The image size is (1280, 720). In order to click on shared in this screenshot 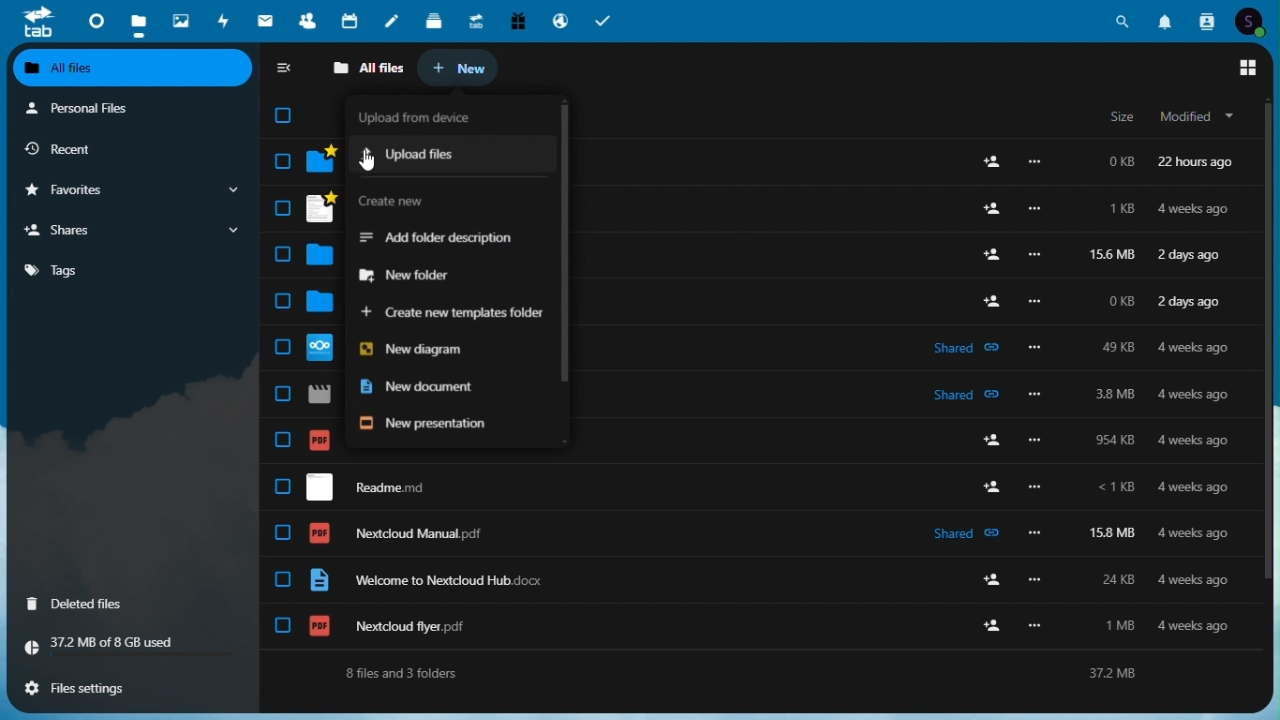, I will do `click(966, 534)`.